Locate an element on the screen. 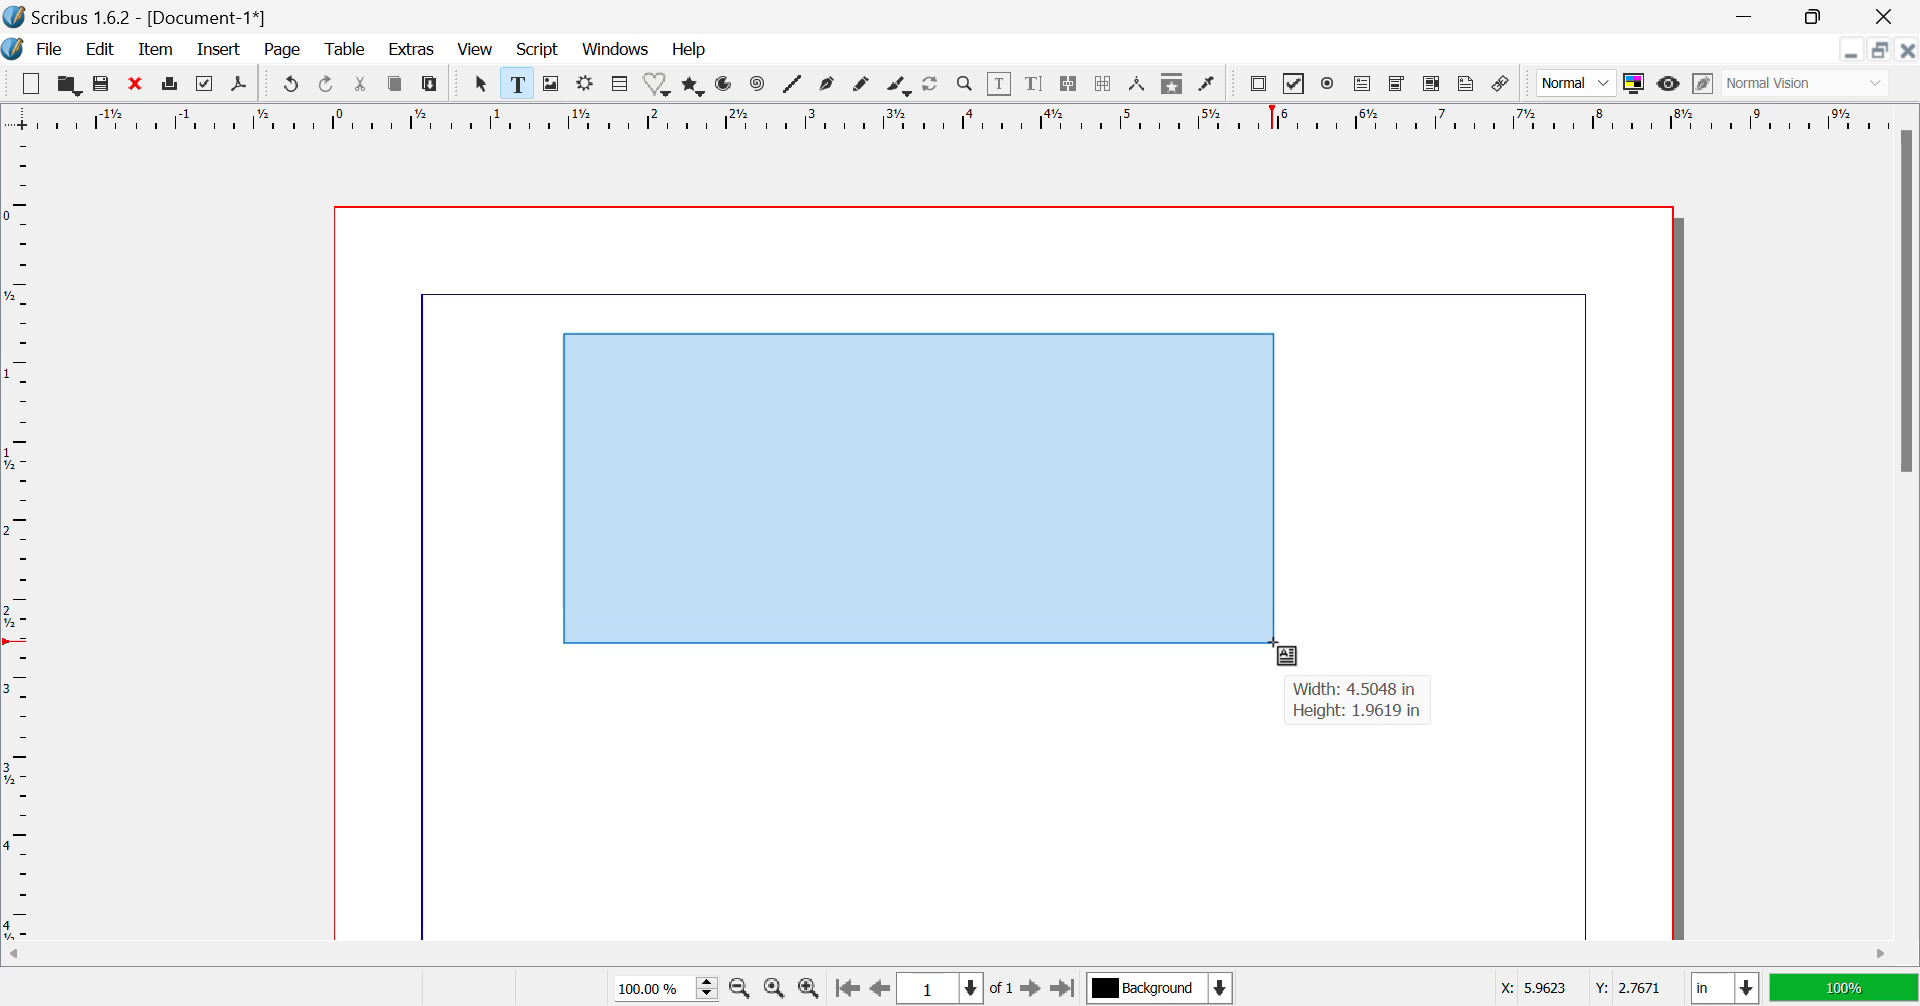 Image resolution: width=1920 pixels, height=1006 pixels. Edit Content in Frames is located at coordinates (1003, 84).